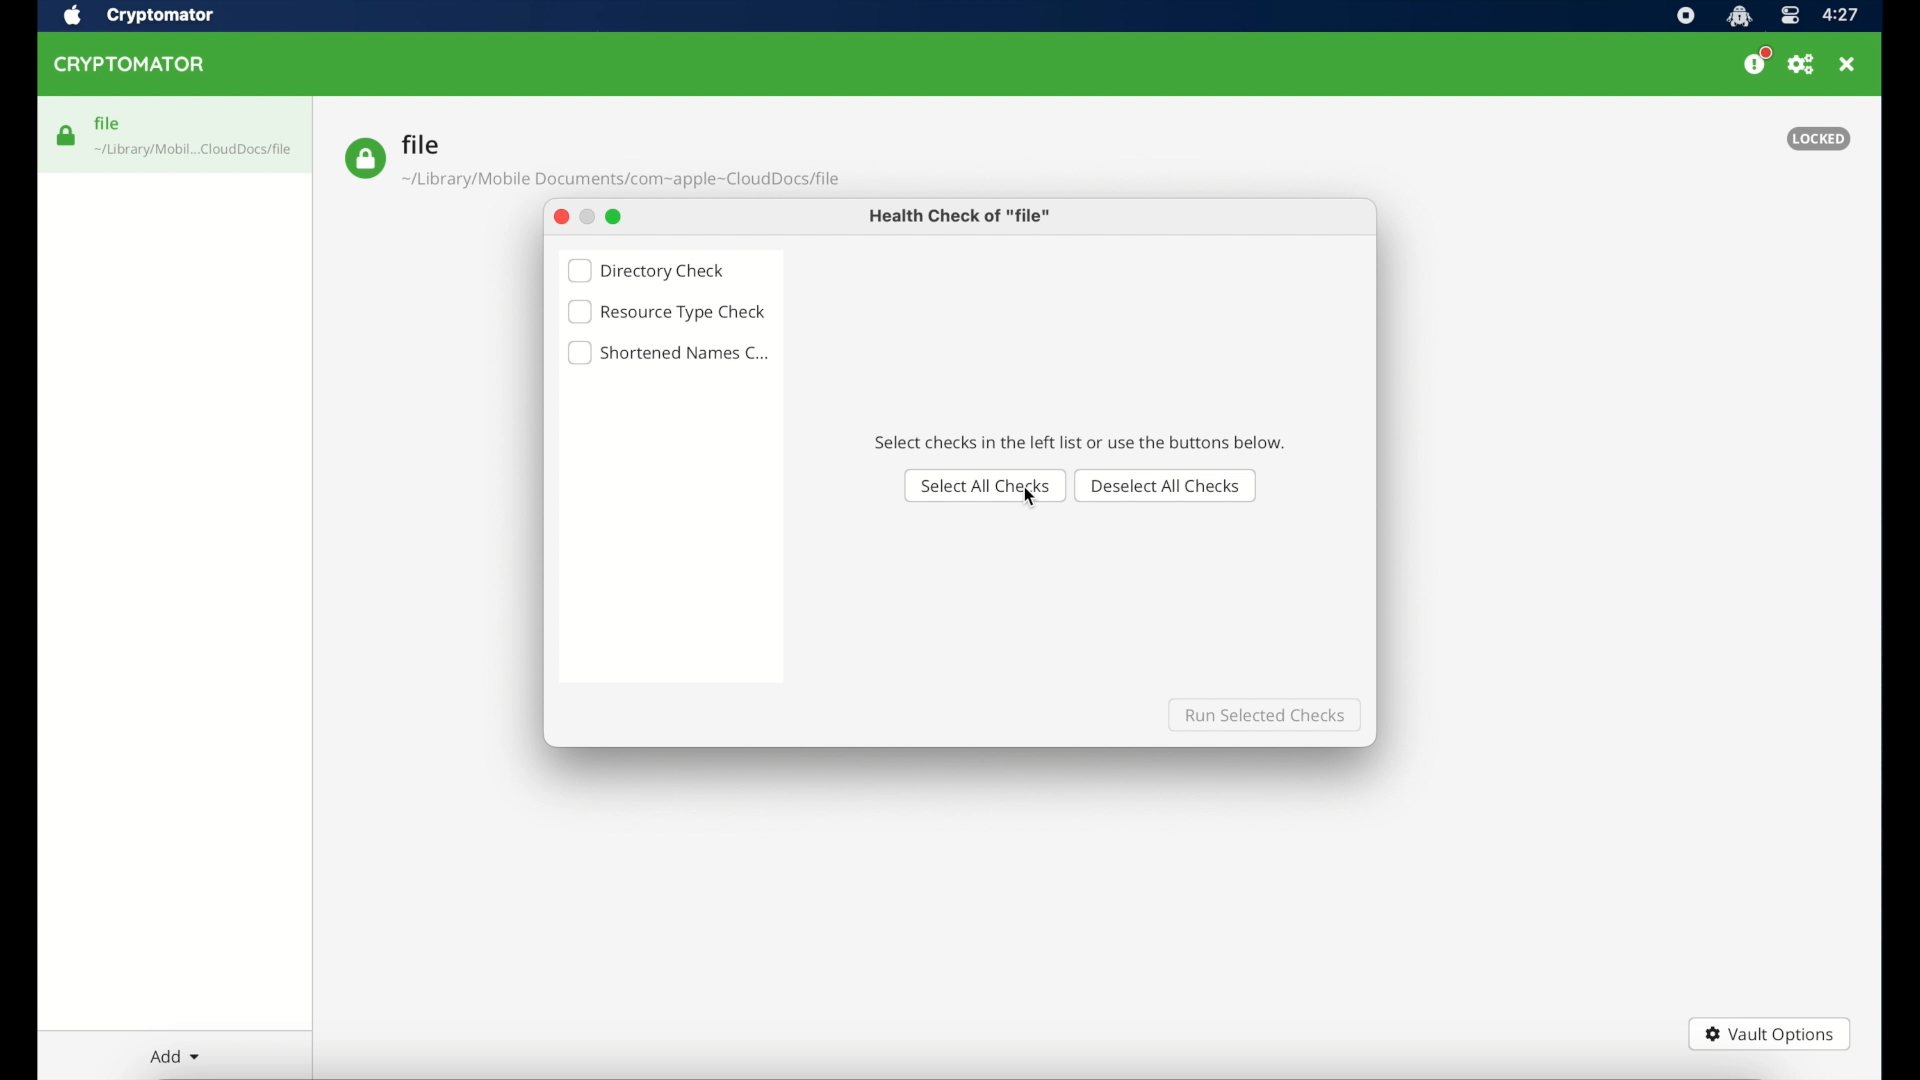 The image size is (1920, 1080). Describe the element at coordinates (1842, 15) in the screenshot. I see `time` at that location.